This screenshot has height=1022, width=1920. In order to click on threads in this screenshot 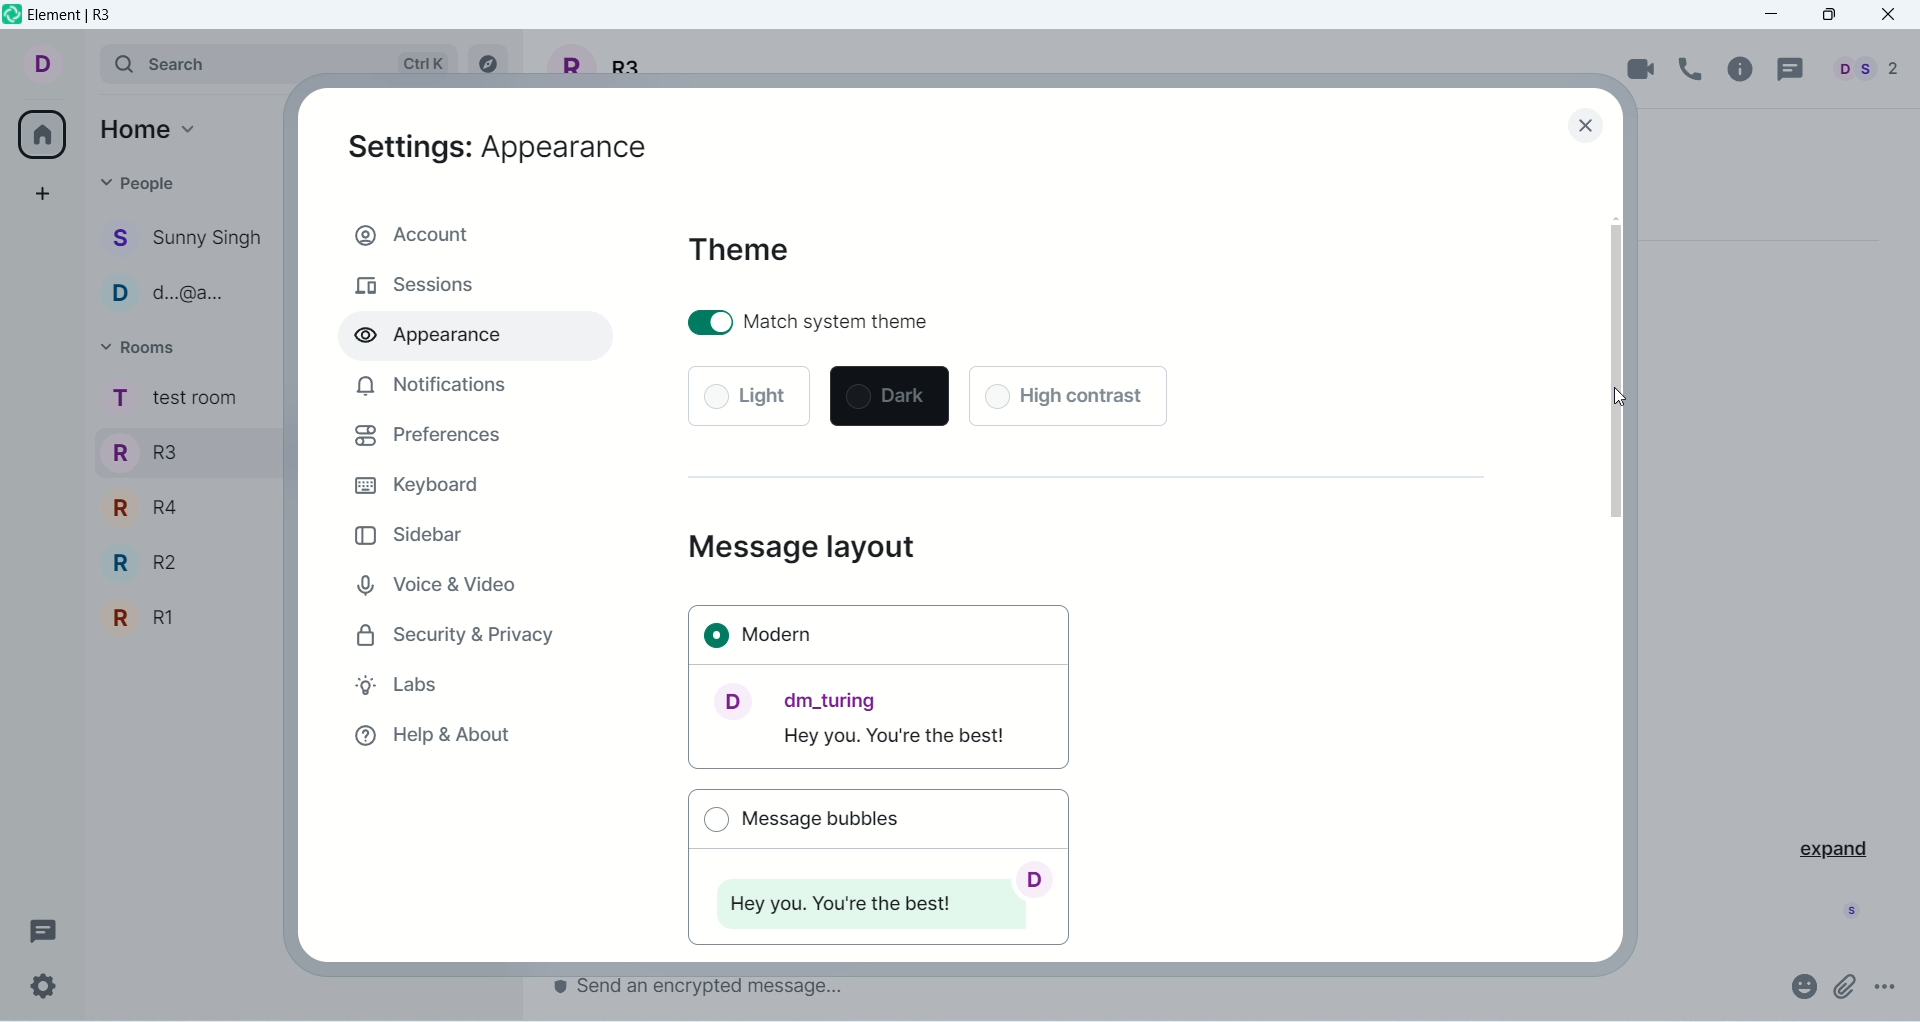, I will do `click(1787, 70)`.